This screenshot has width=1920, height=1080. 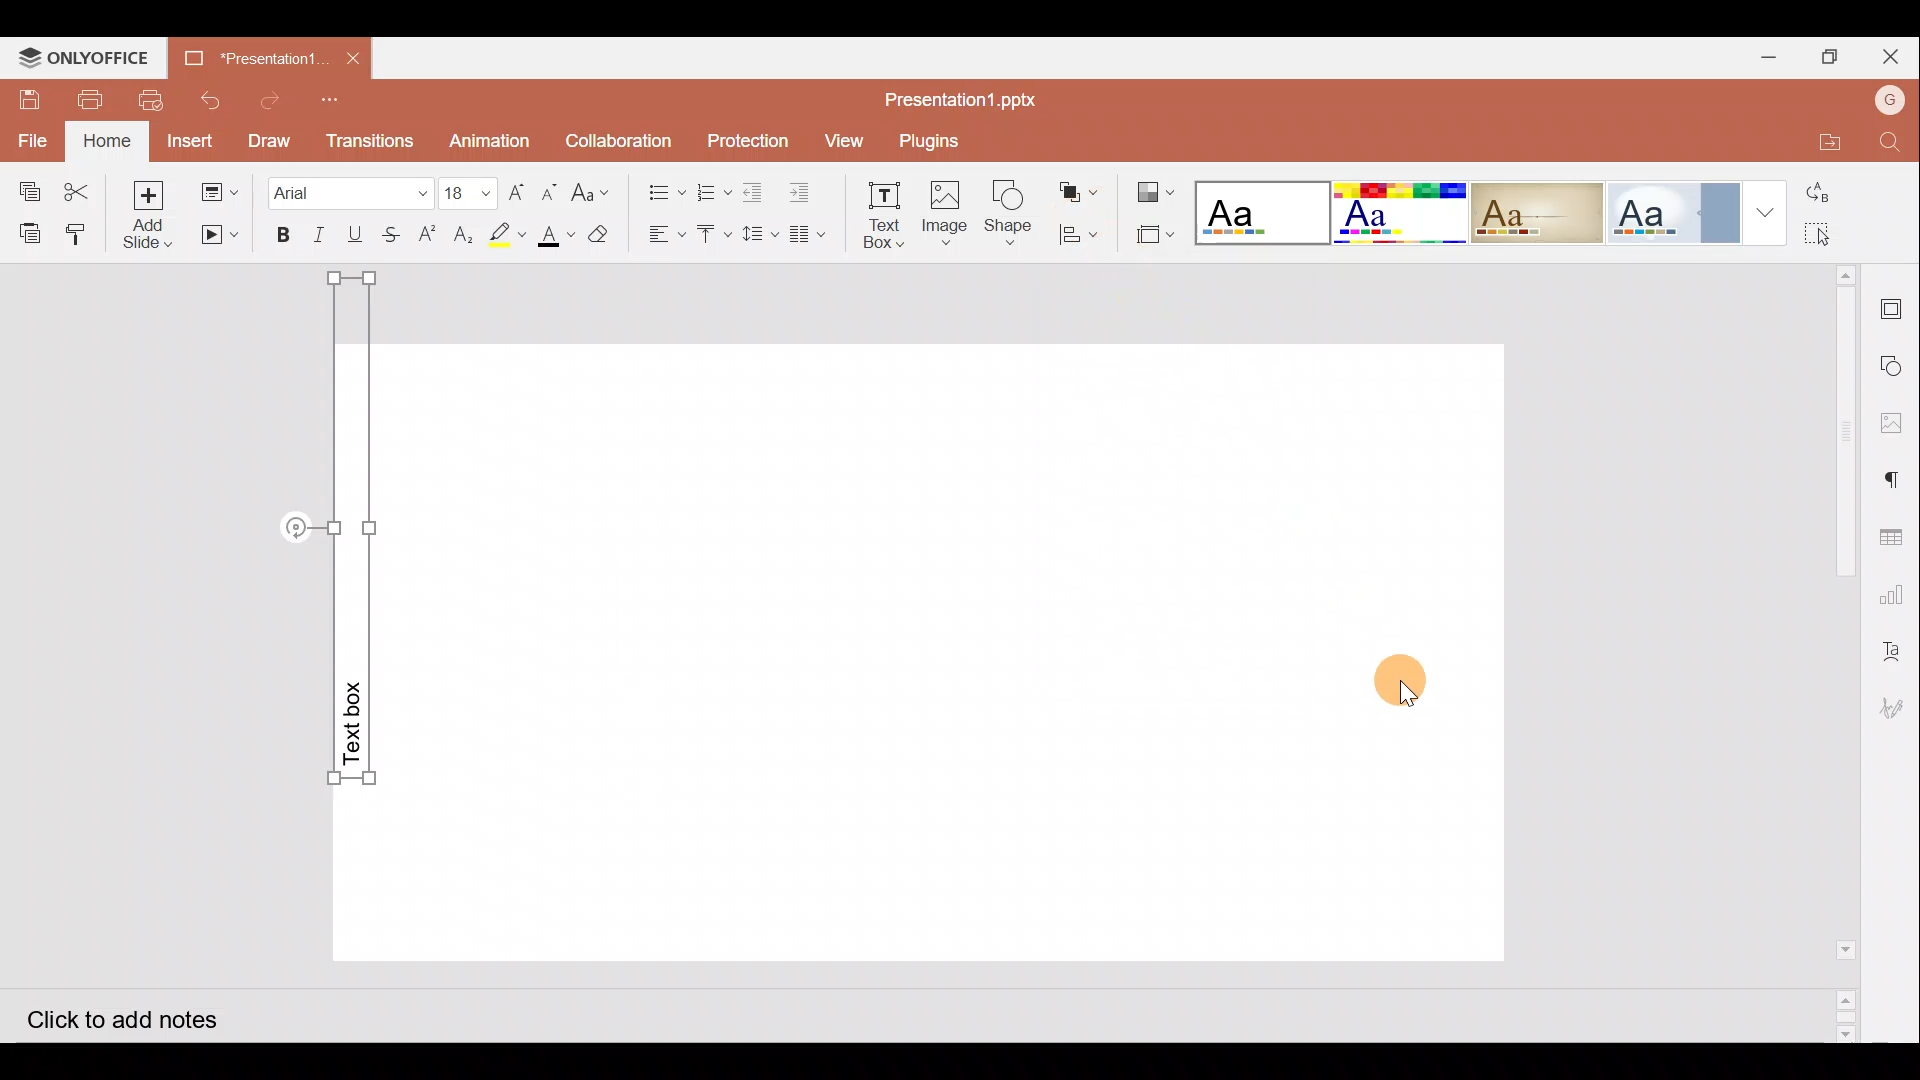 What do you see at coordinates (83, 229) in the screenshot?
I see `Copy style` at bounding box center [83, 229].